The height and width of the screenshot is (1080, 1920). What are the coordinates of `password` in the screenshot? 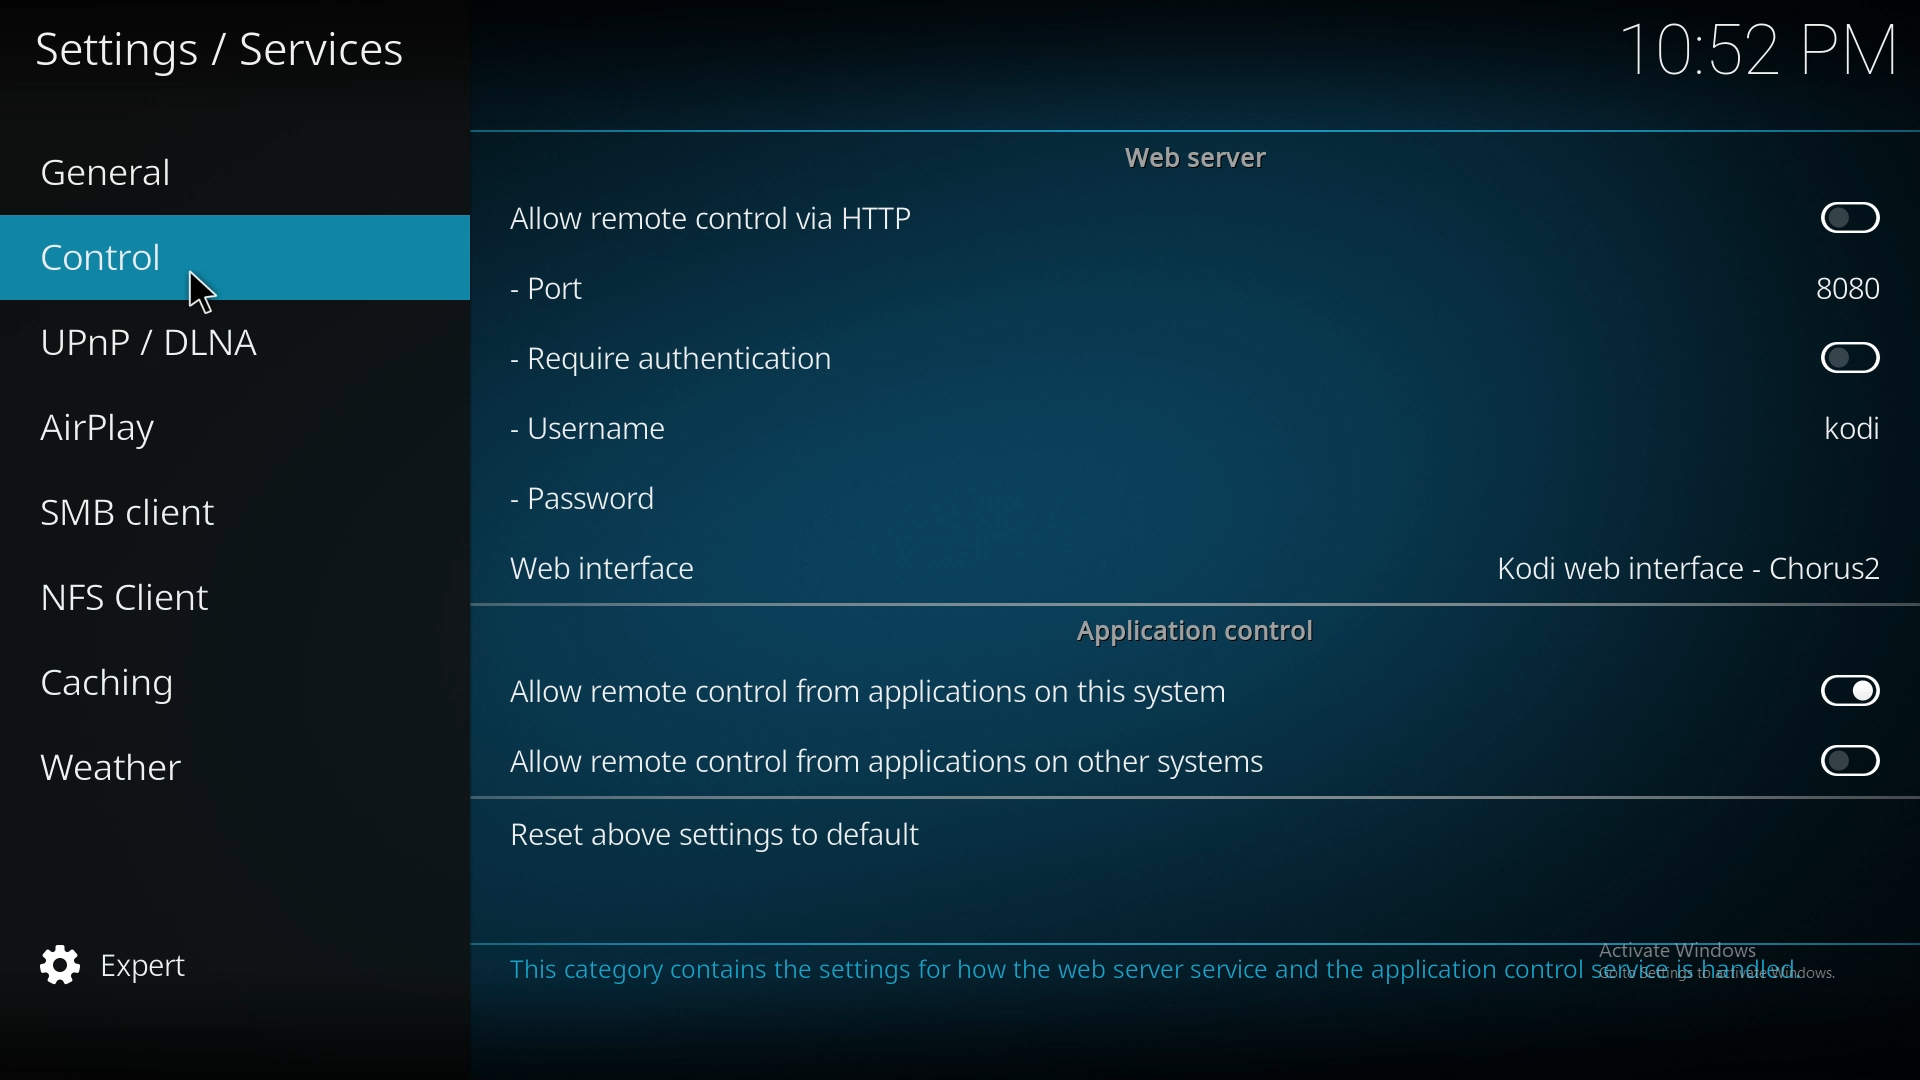 It's located at (592, 501).